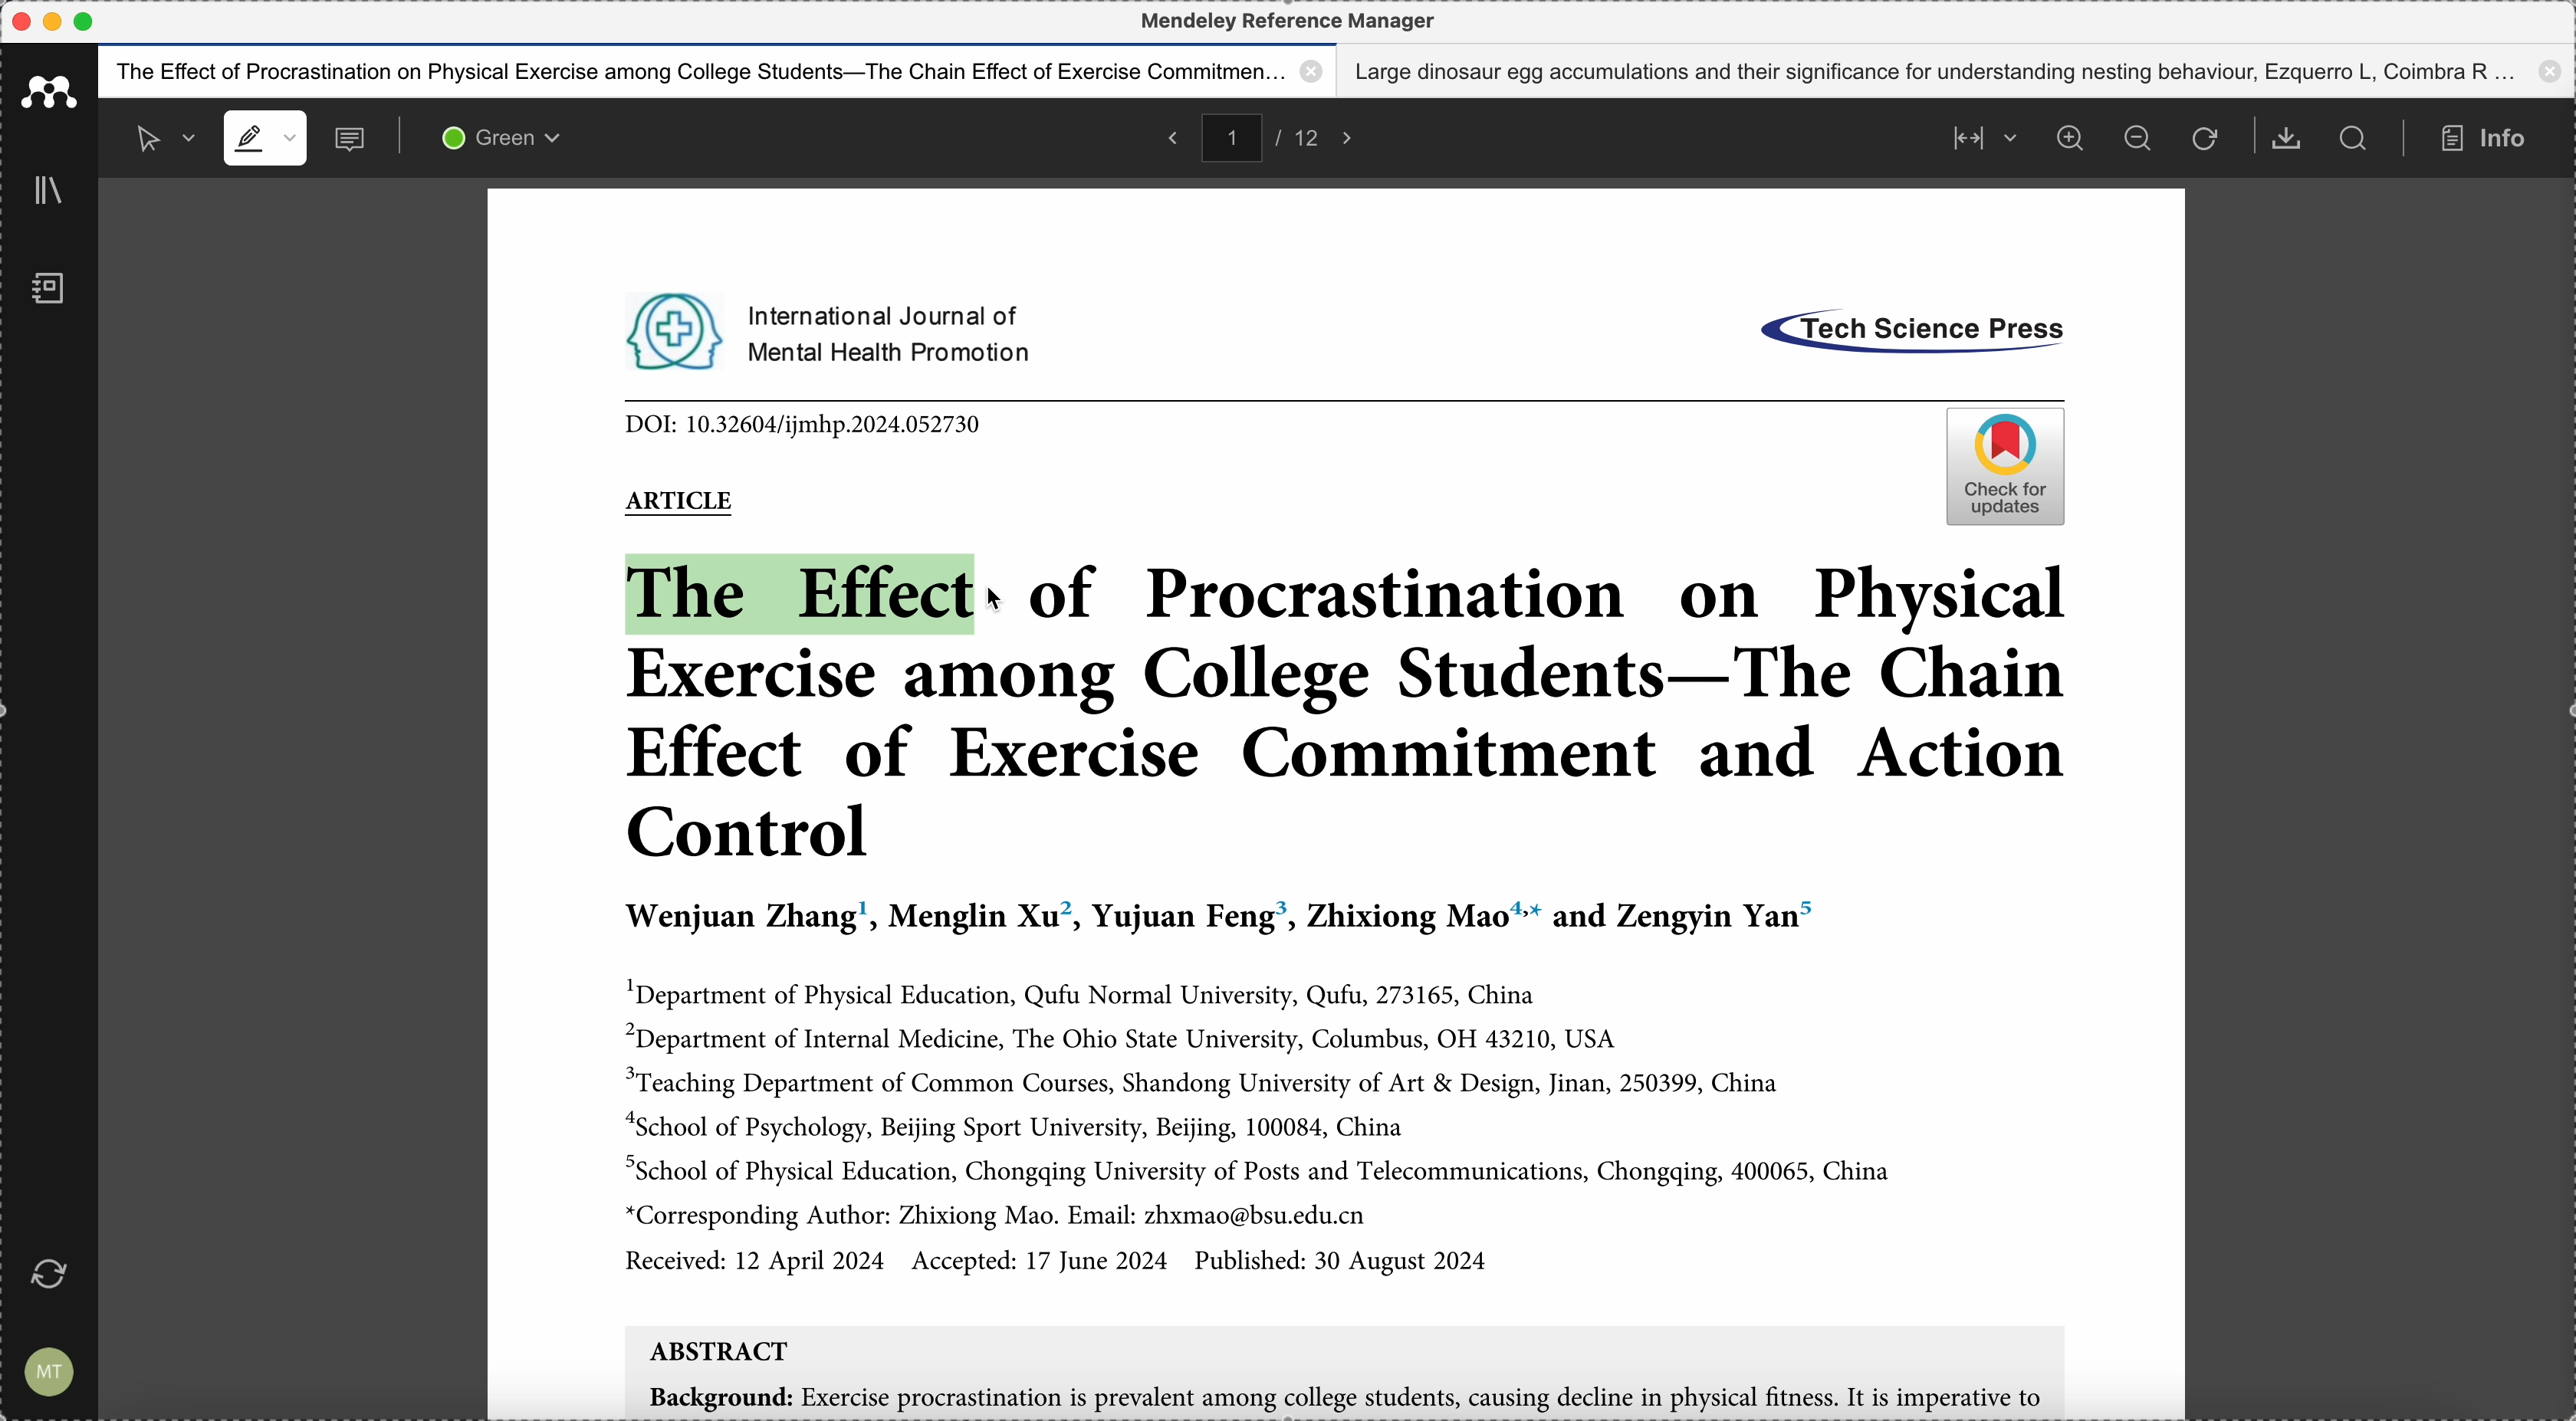 The width and height of the screenshot is (2576, 1421). Describe the element at coordinates (57, 21) in the screenshot. I see `minimize` at that location.